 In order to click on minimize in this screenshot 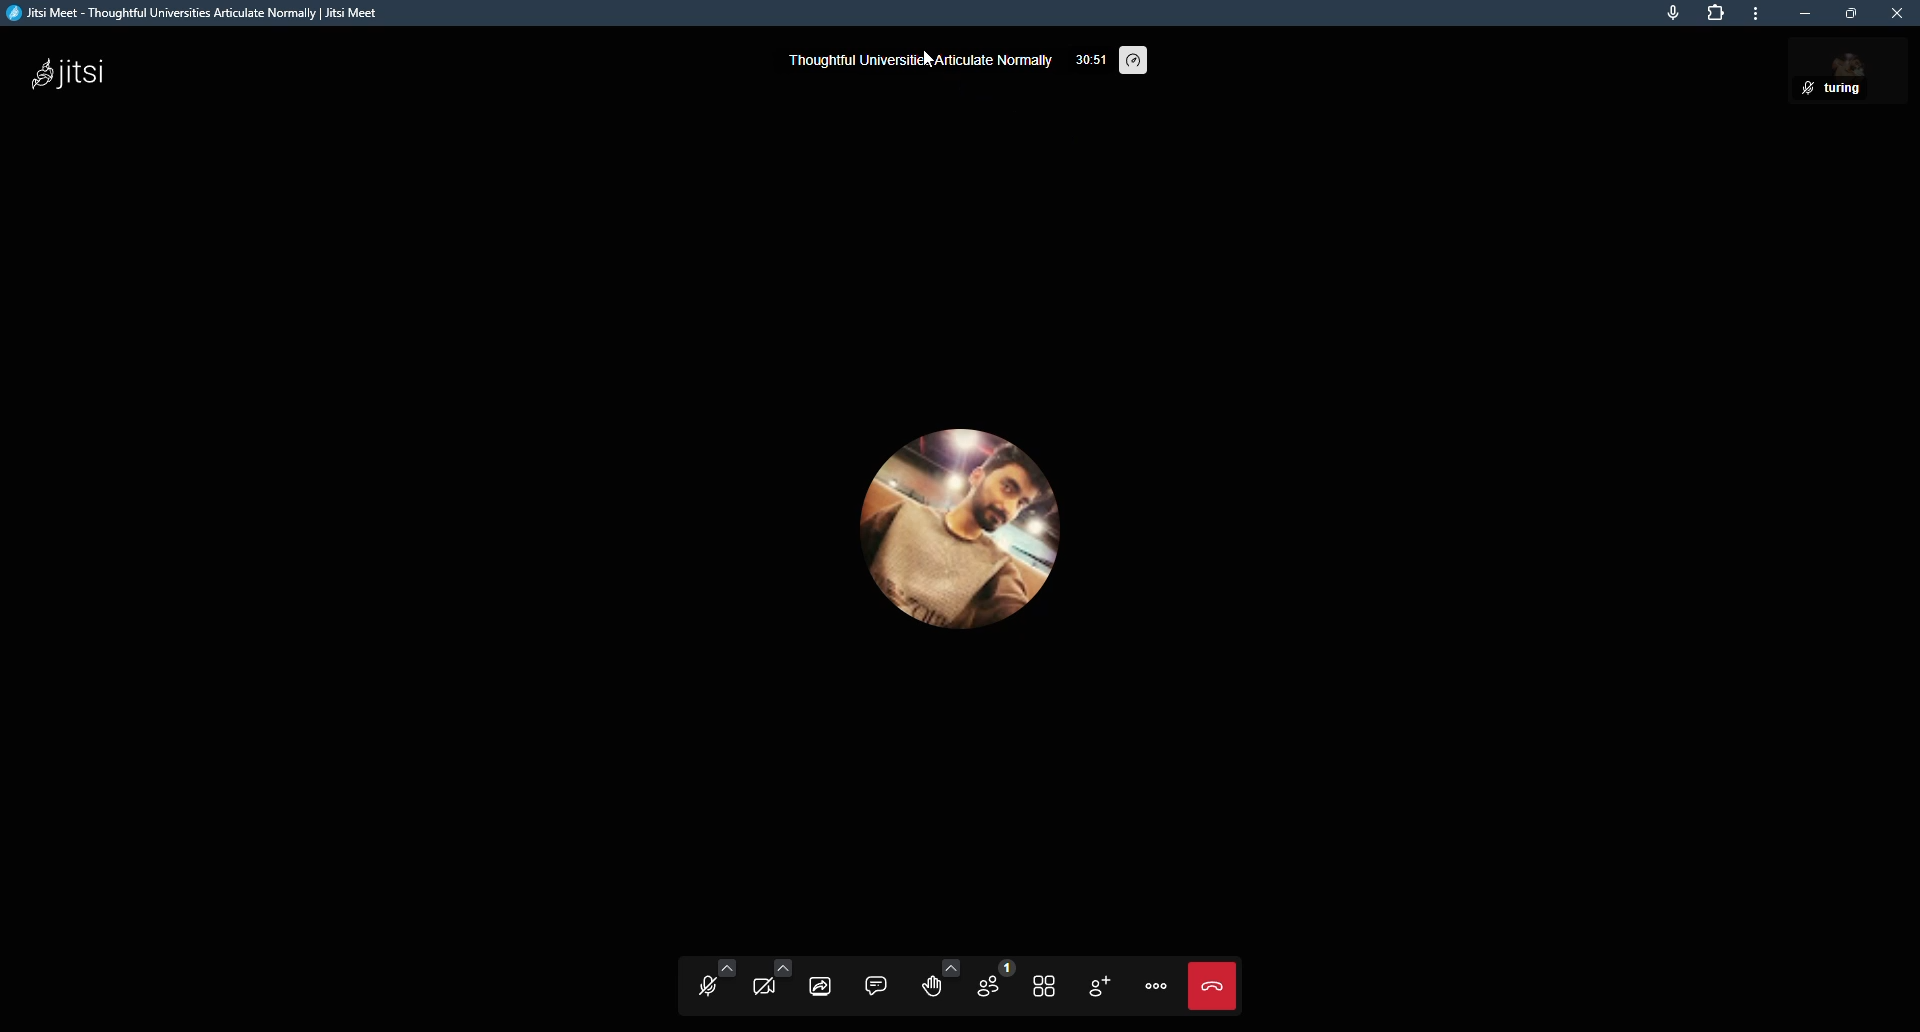, I will do `click(1804, 14)`.